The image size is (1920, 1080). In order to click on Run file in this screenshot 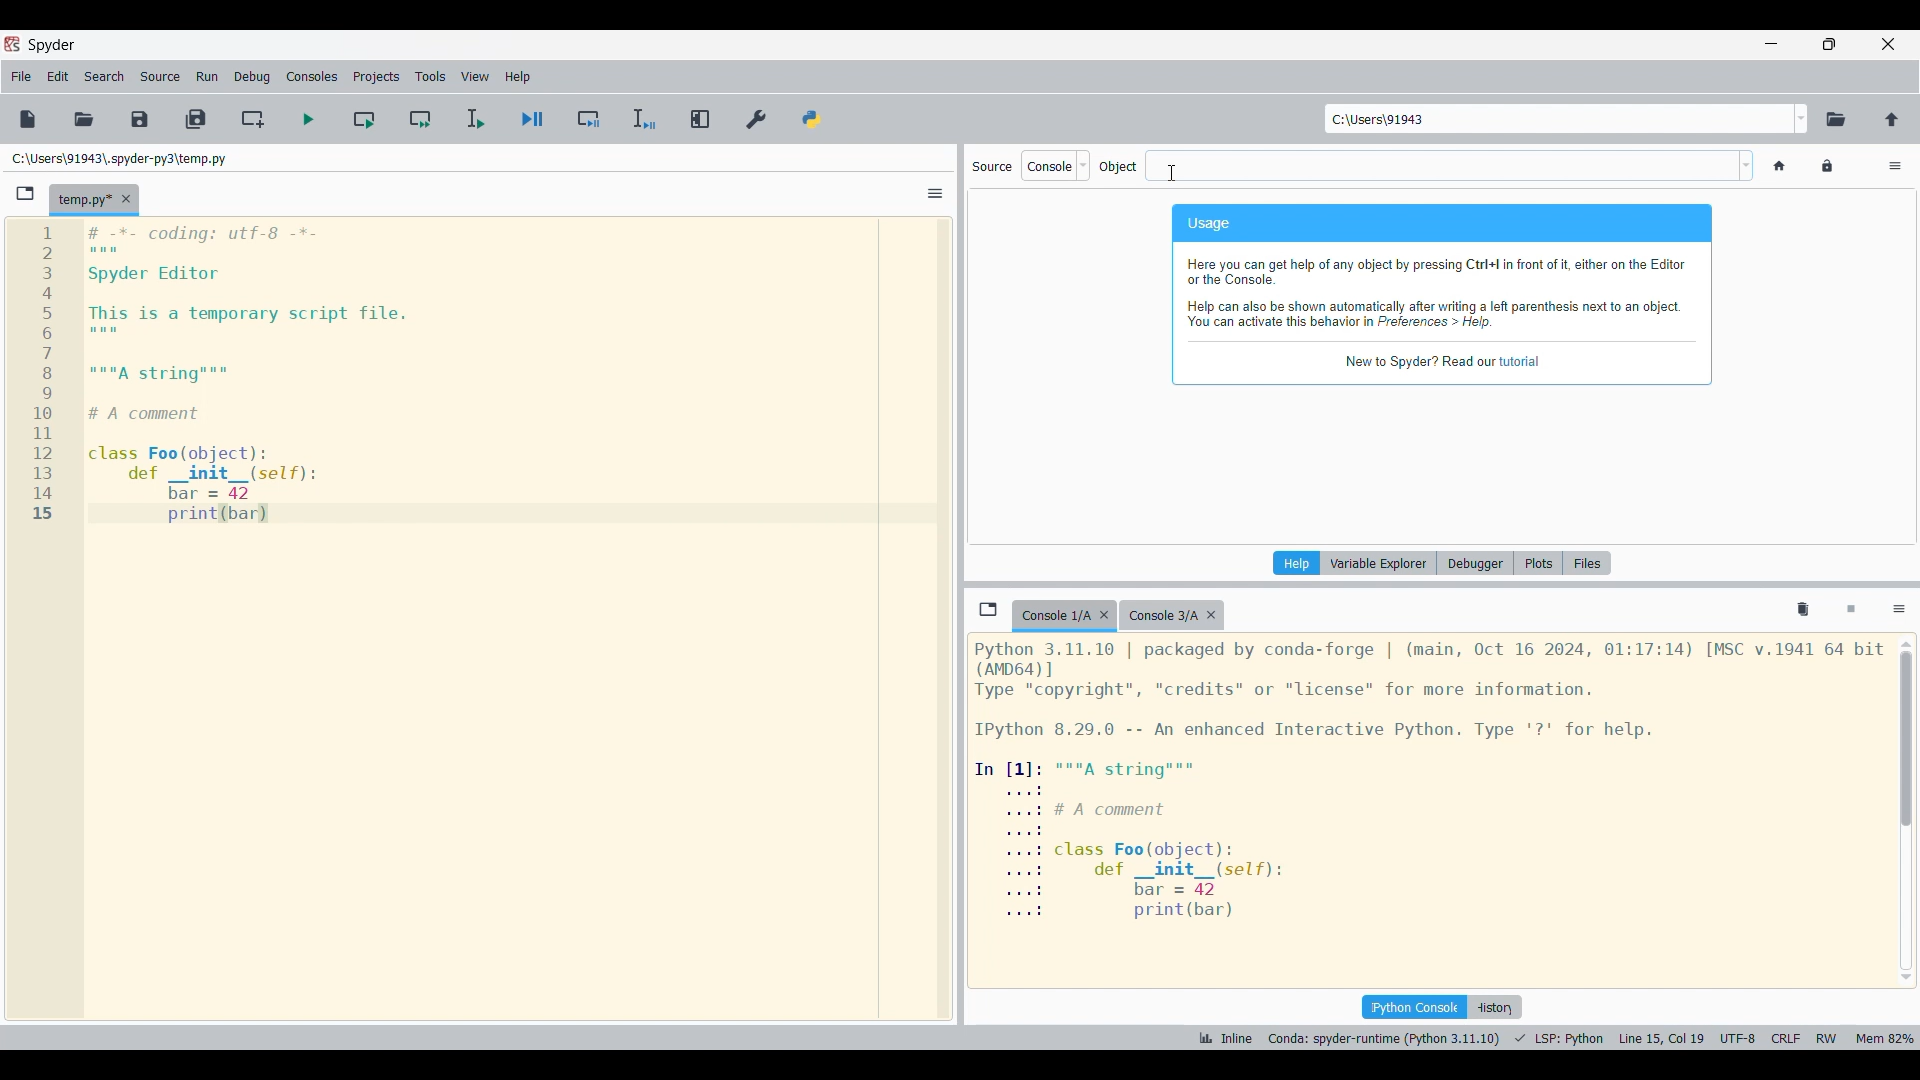, I will do `click(309, 119)`.